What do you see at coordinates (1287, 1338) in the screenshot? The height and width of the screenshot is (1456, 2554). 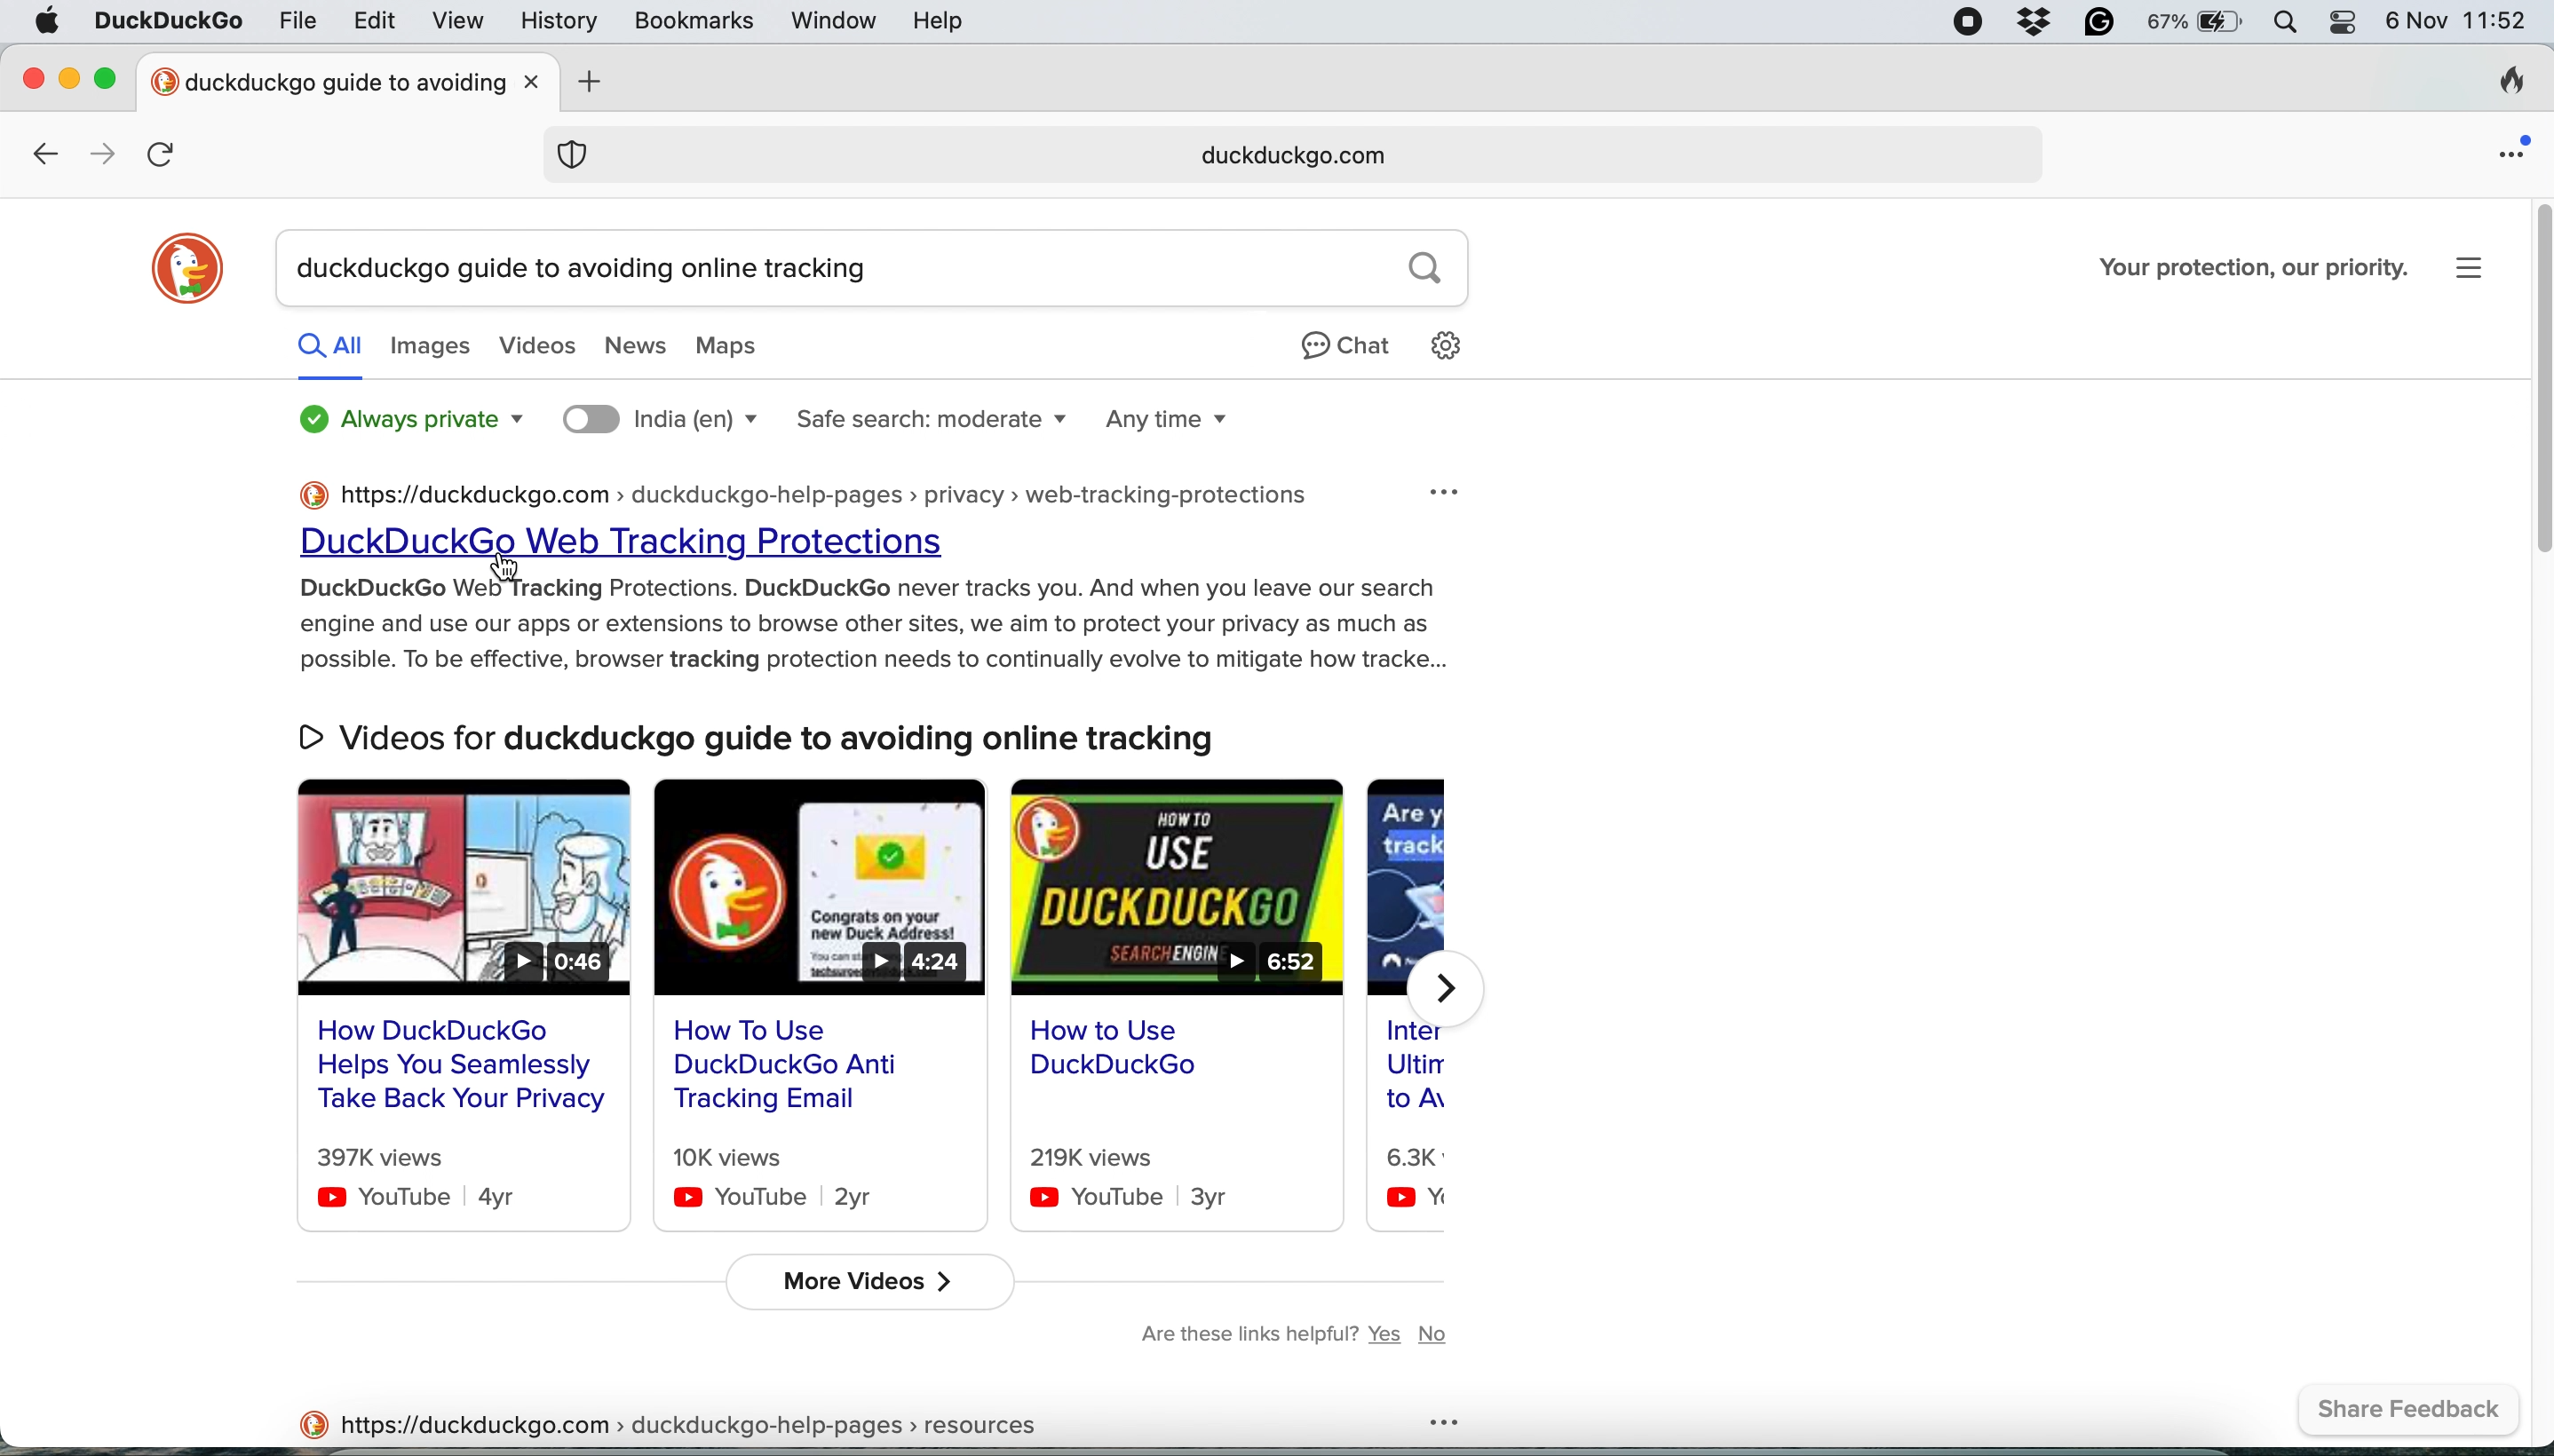 I see `are these links helpful` at bounding box center [1287, 1338].